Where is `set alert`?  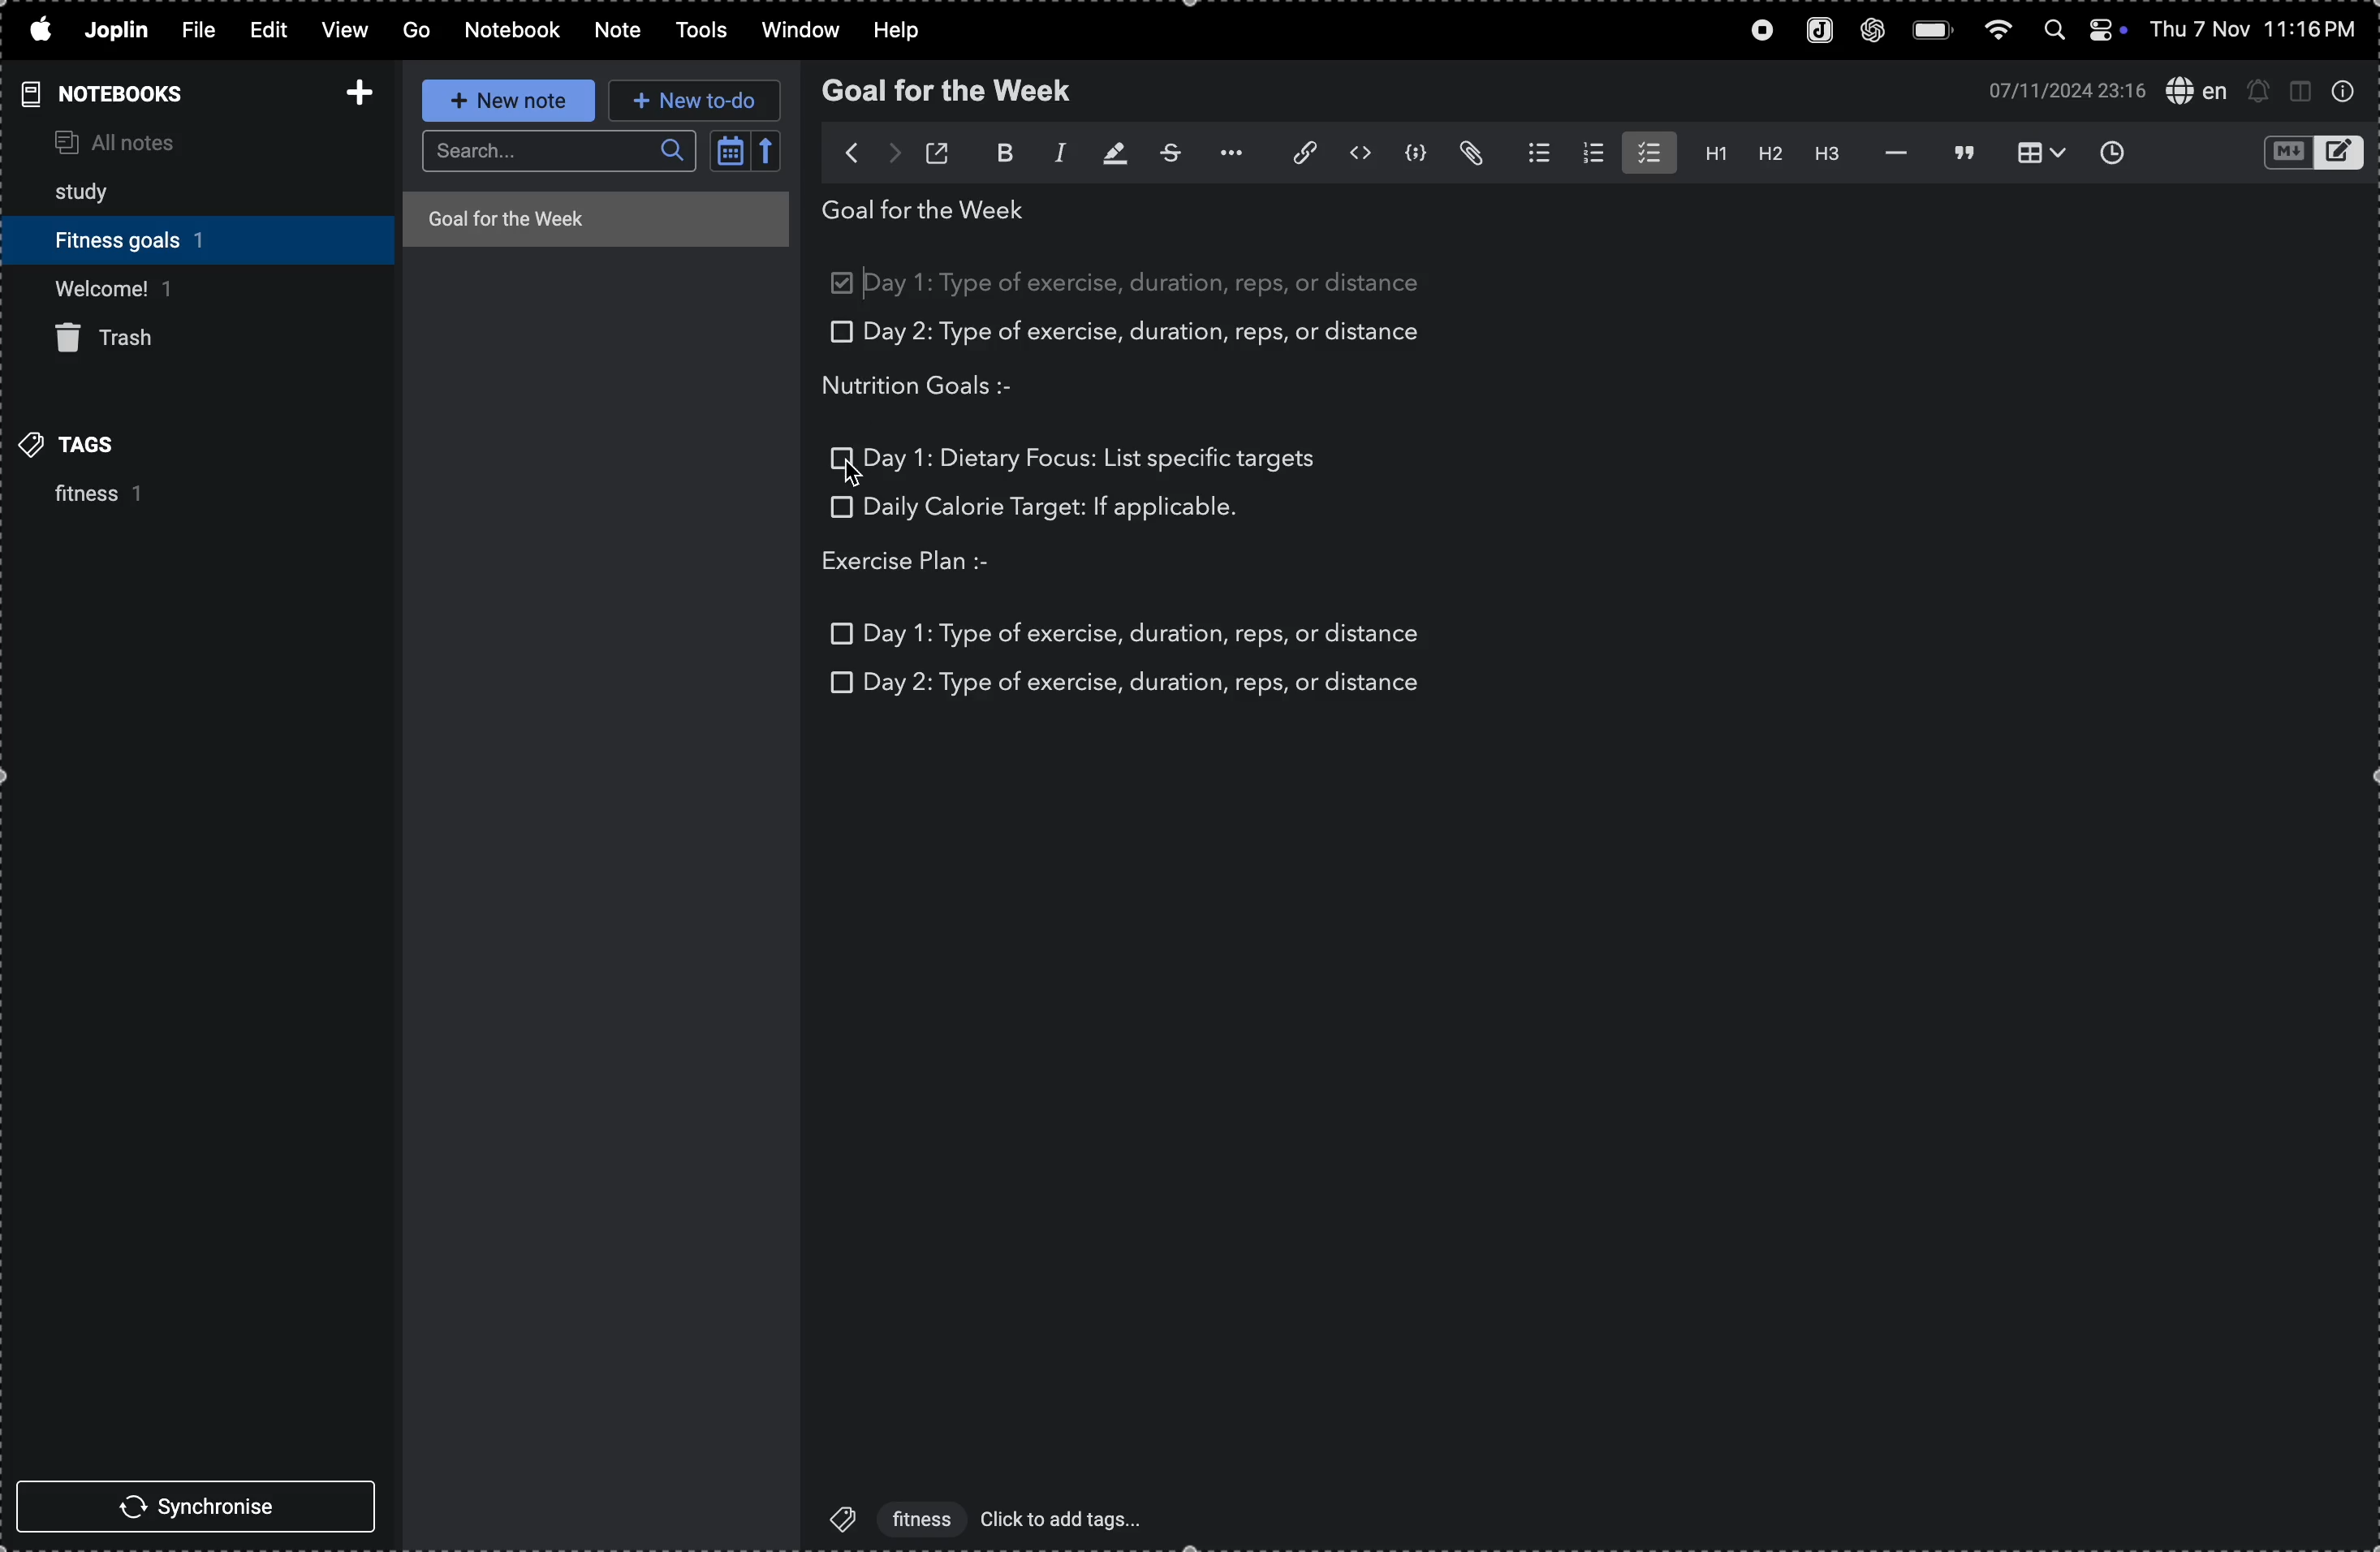 set alert is located at coordinates (2259, 91).